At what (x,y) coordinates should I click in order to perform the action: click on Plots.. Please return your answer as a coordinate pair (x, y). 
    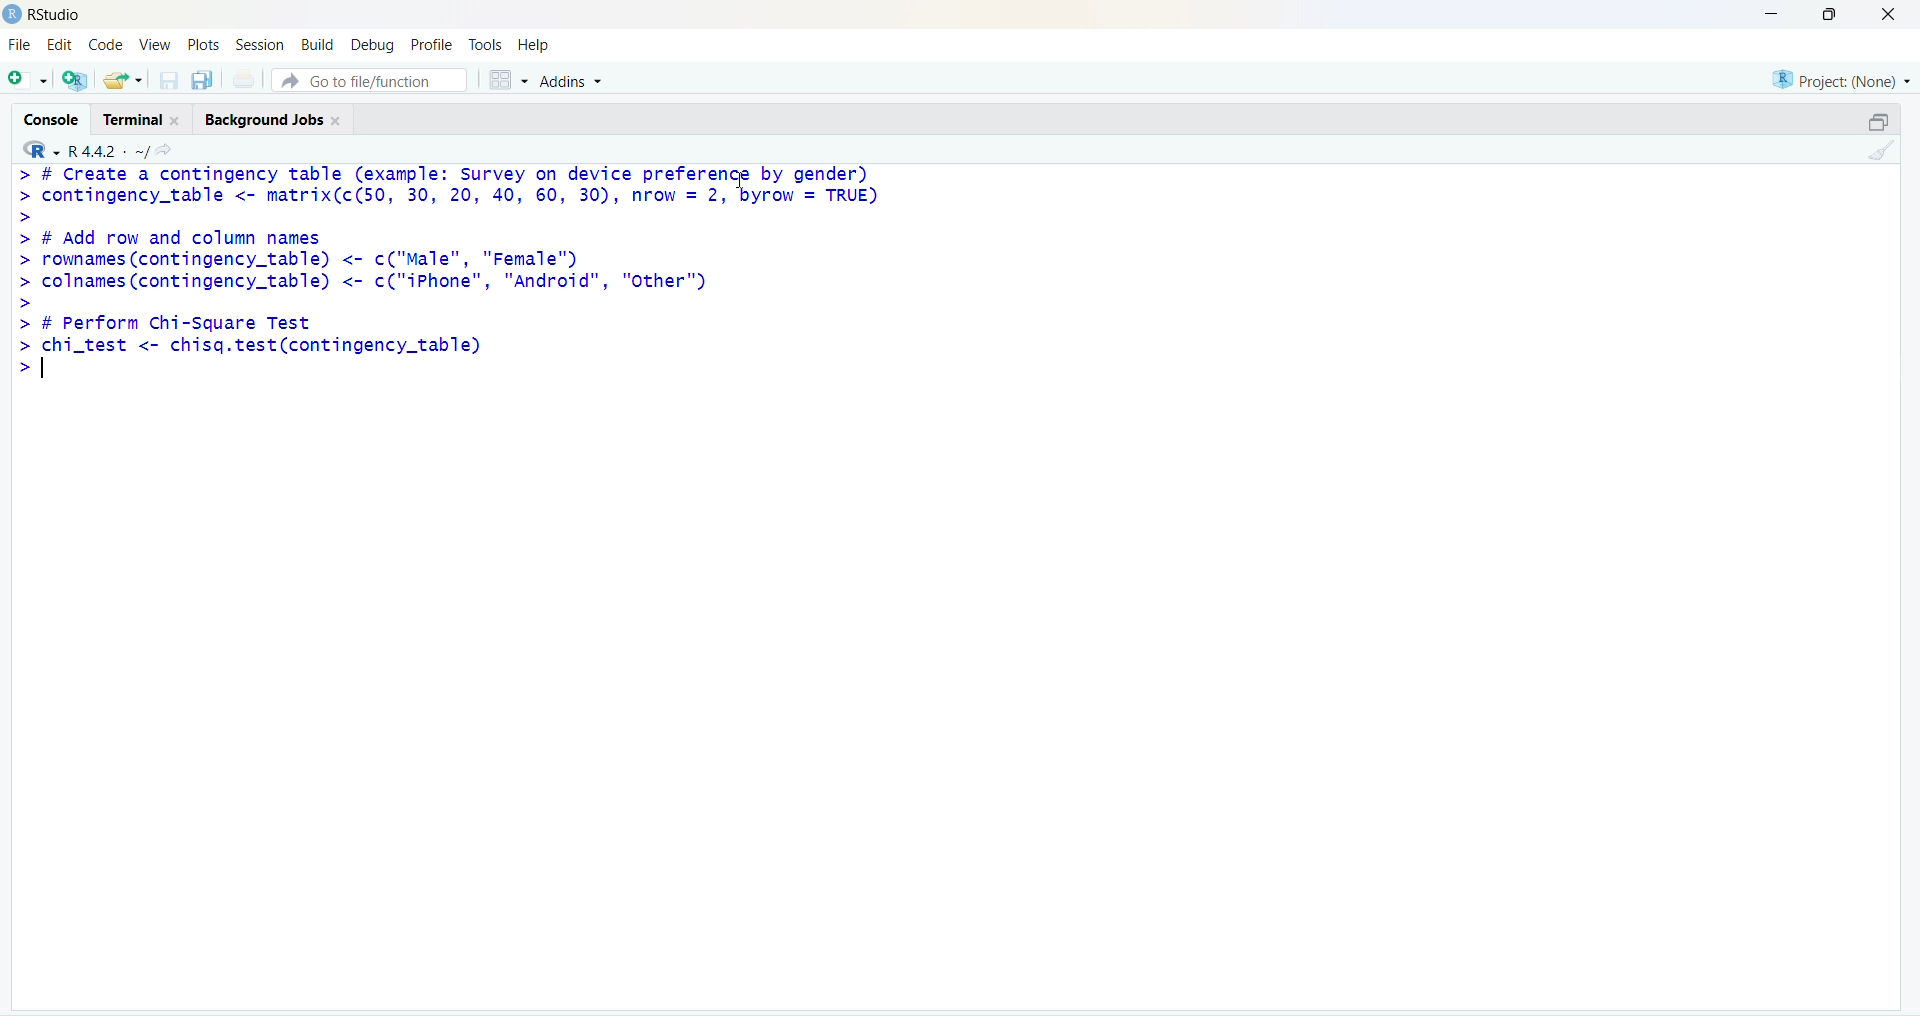
    Looking at the image, I should click on (204, 44).